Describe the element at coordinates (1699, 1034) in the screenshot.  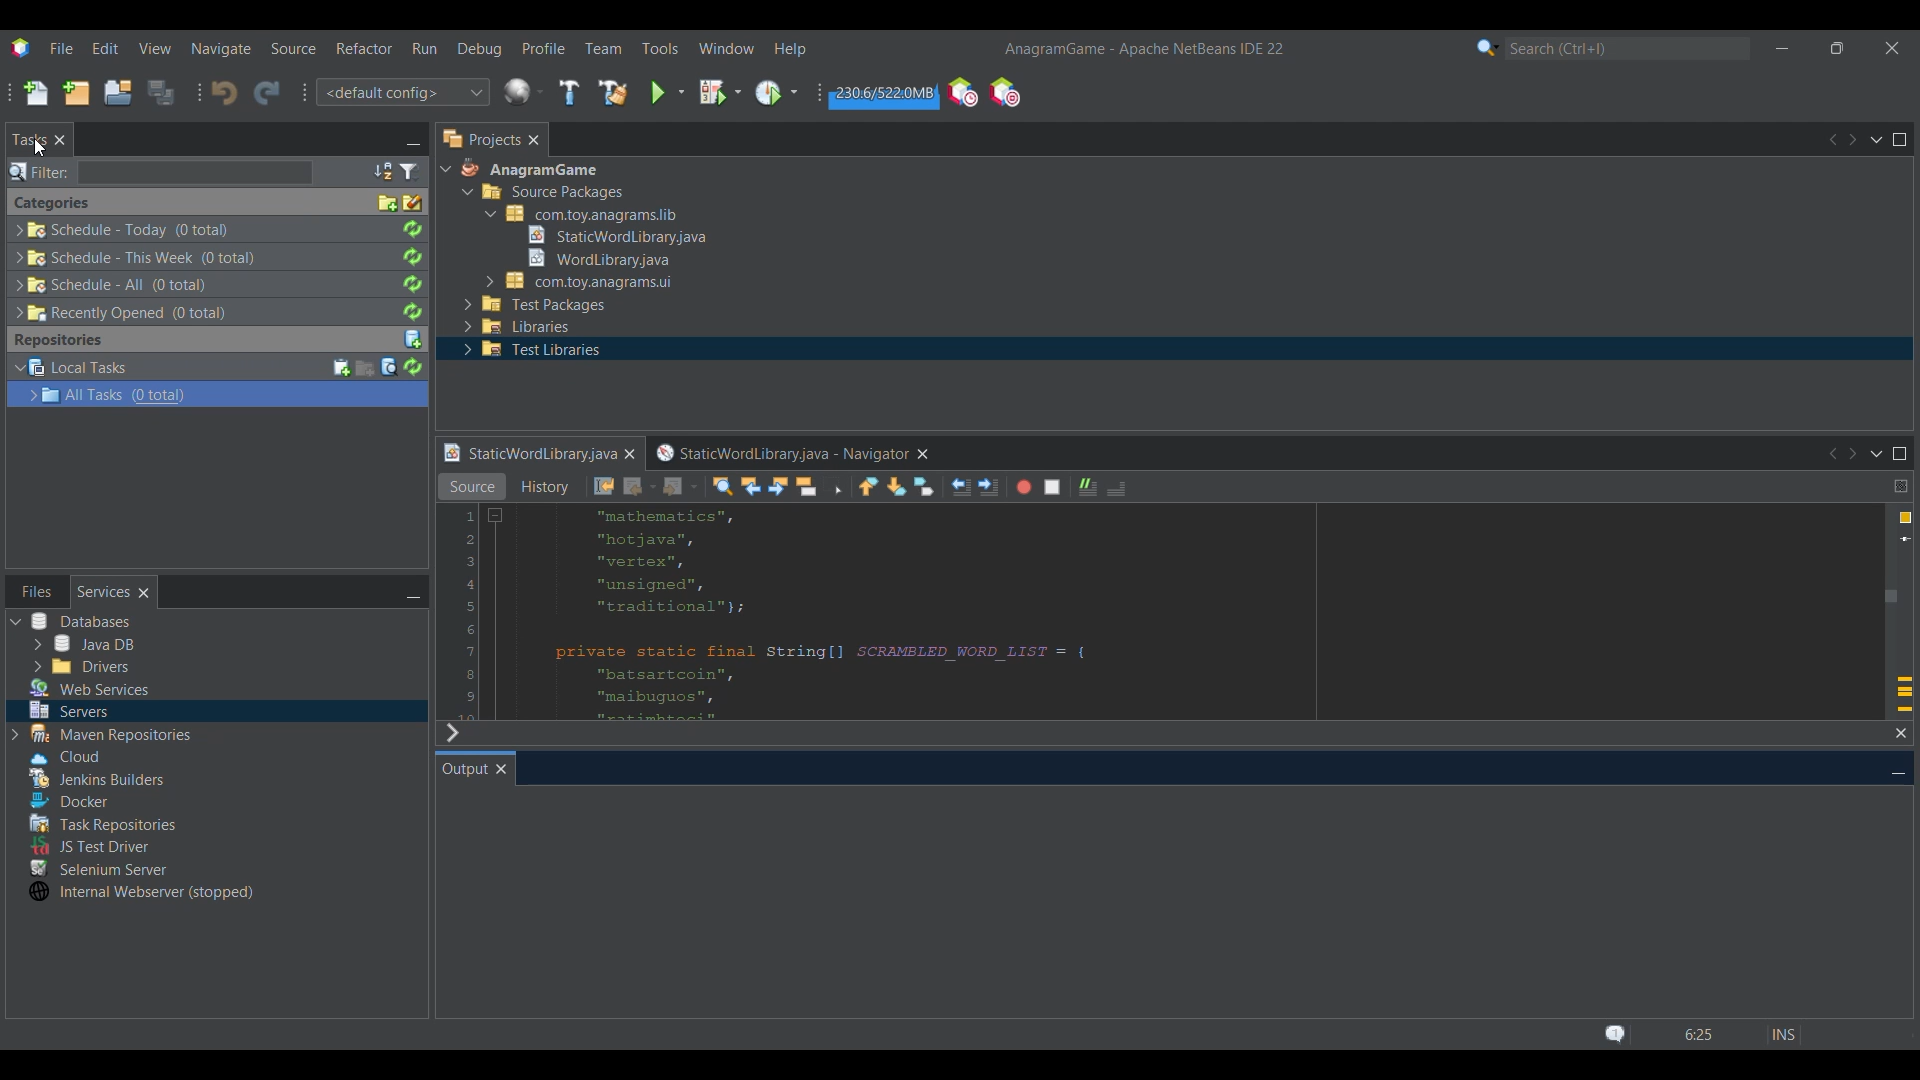
I see `Status bar details` at that location.